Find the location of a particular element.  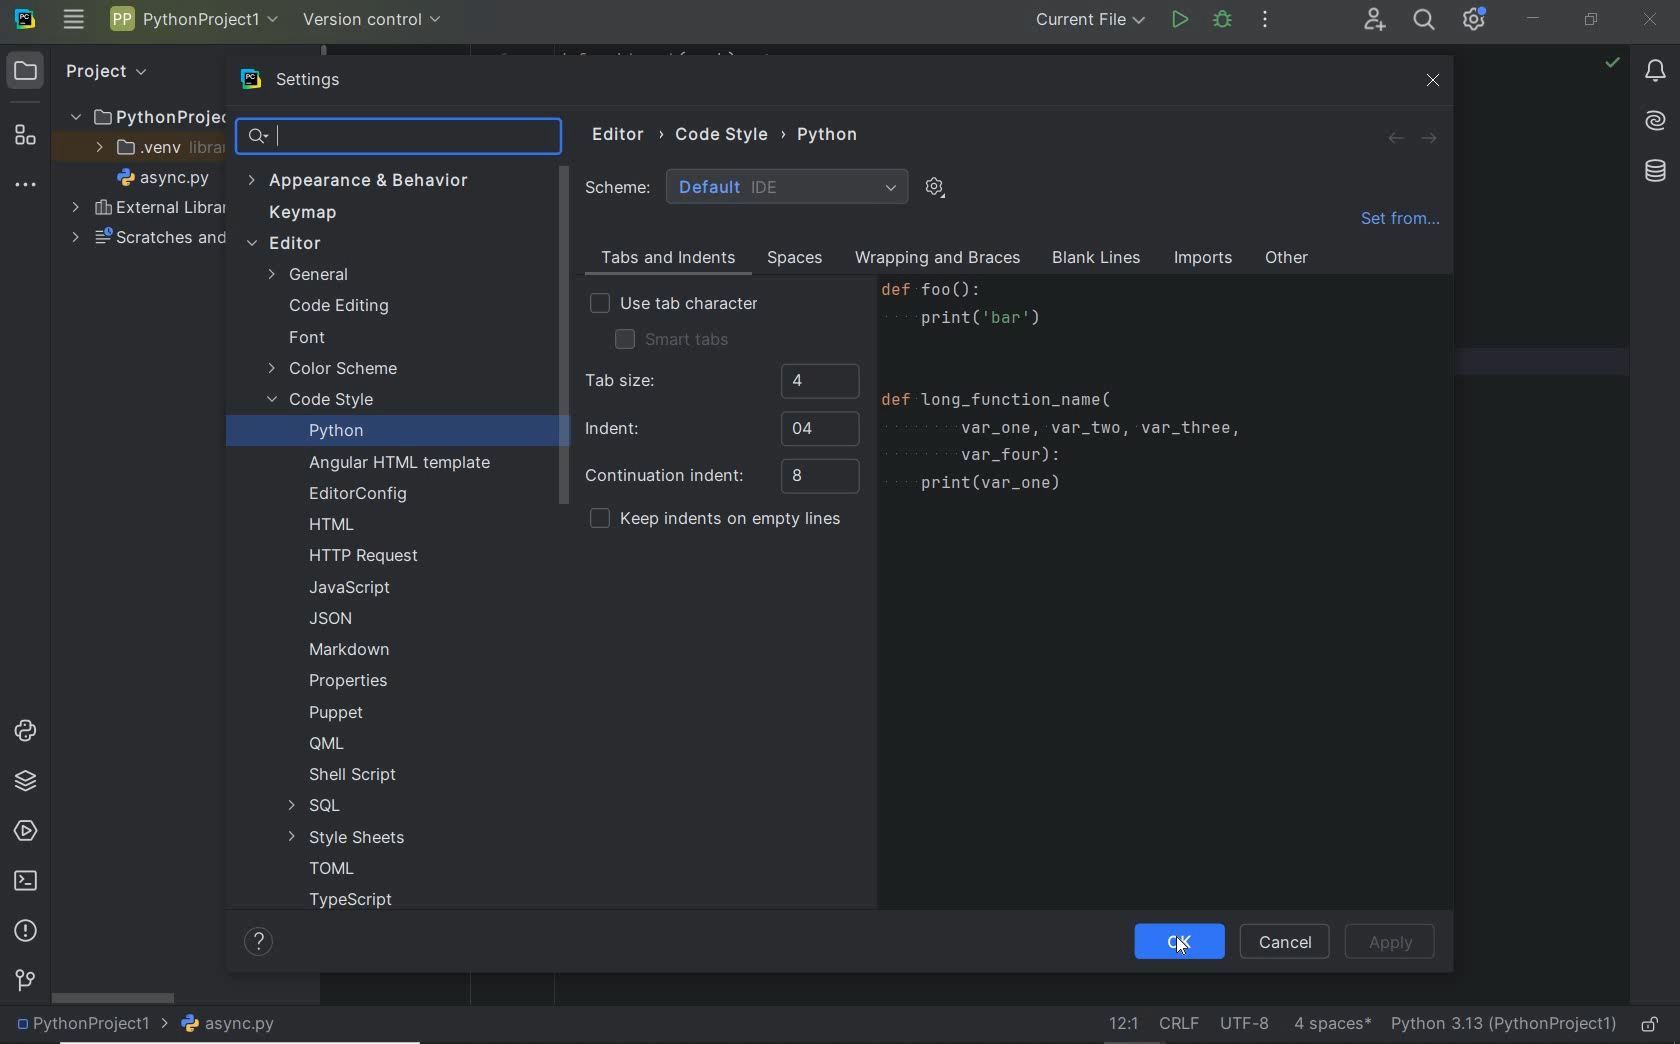

code editing is located at coordinates (338, 308).